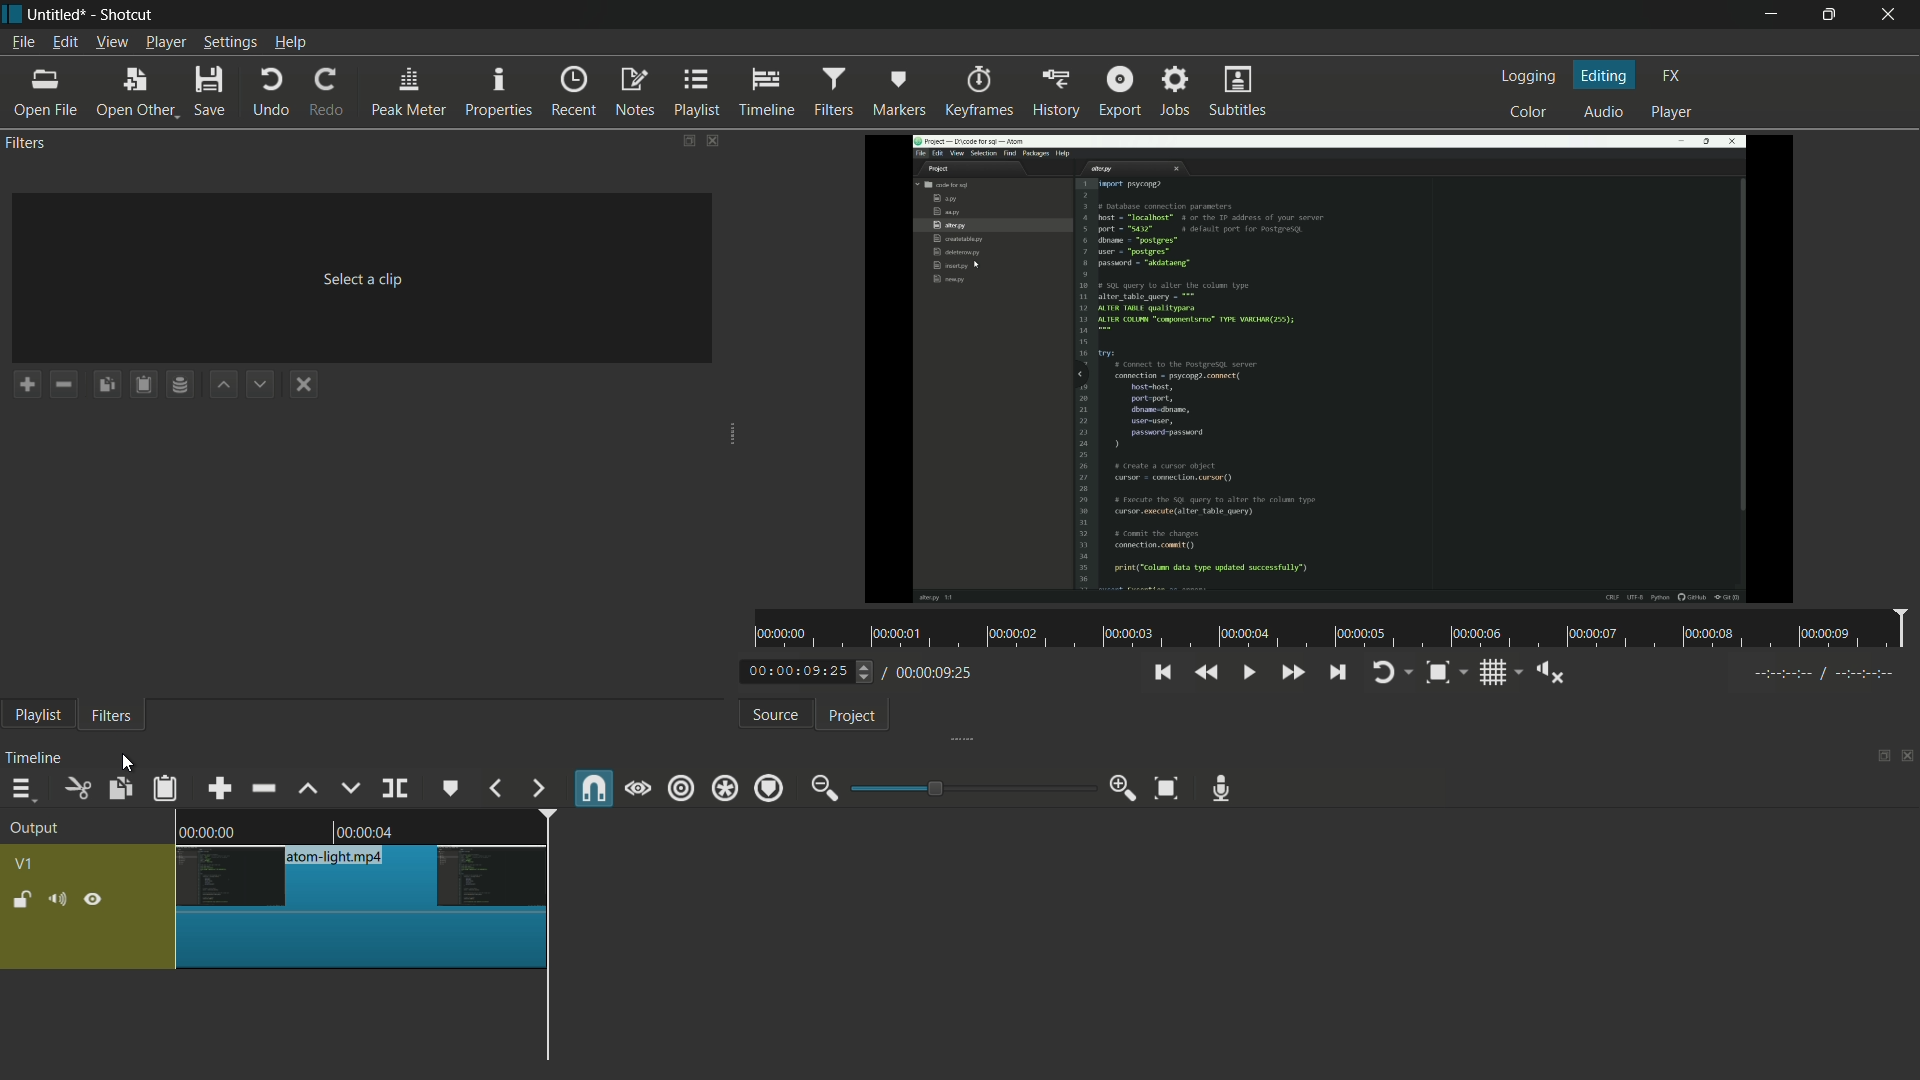  Describe the element at coordinates (899, 93) in the screenshot. I see `markers` at that location.